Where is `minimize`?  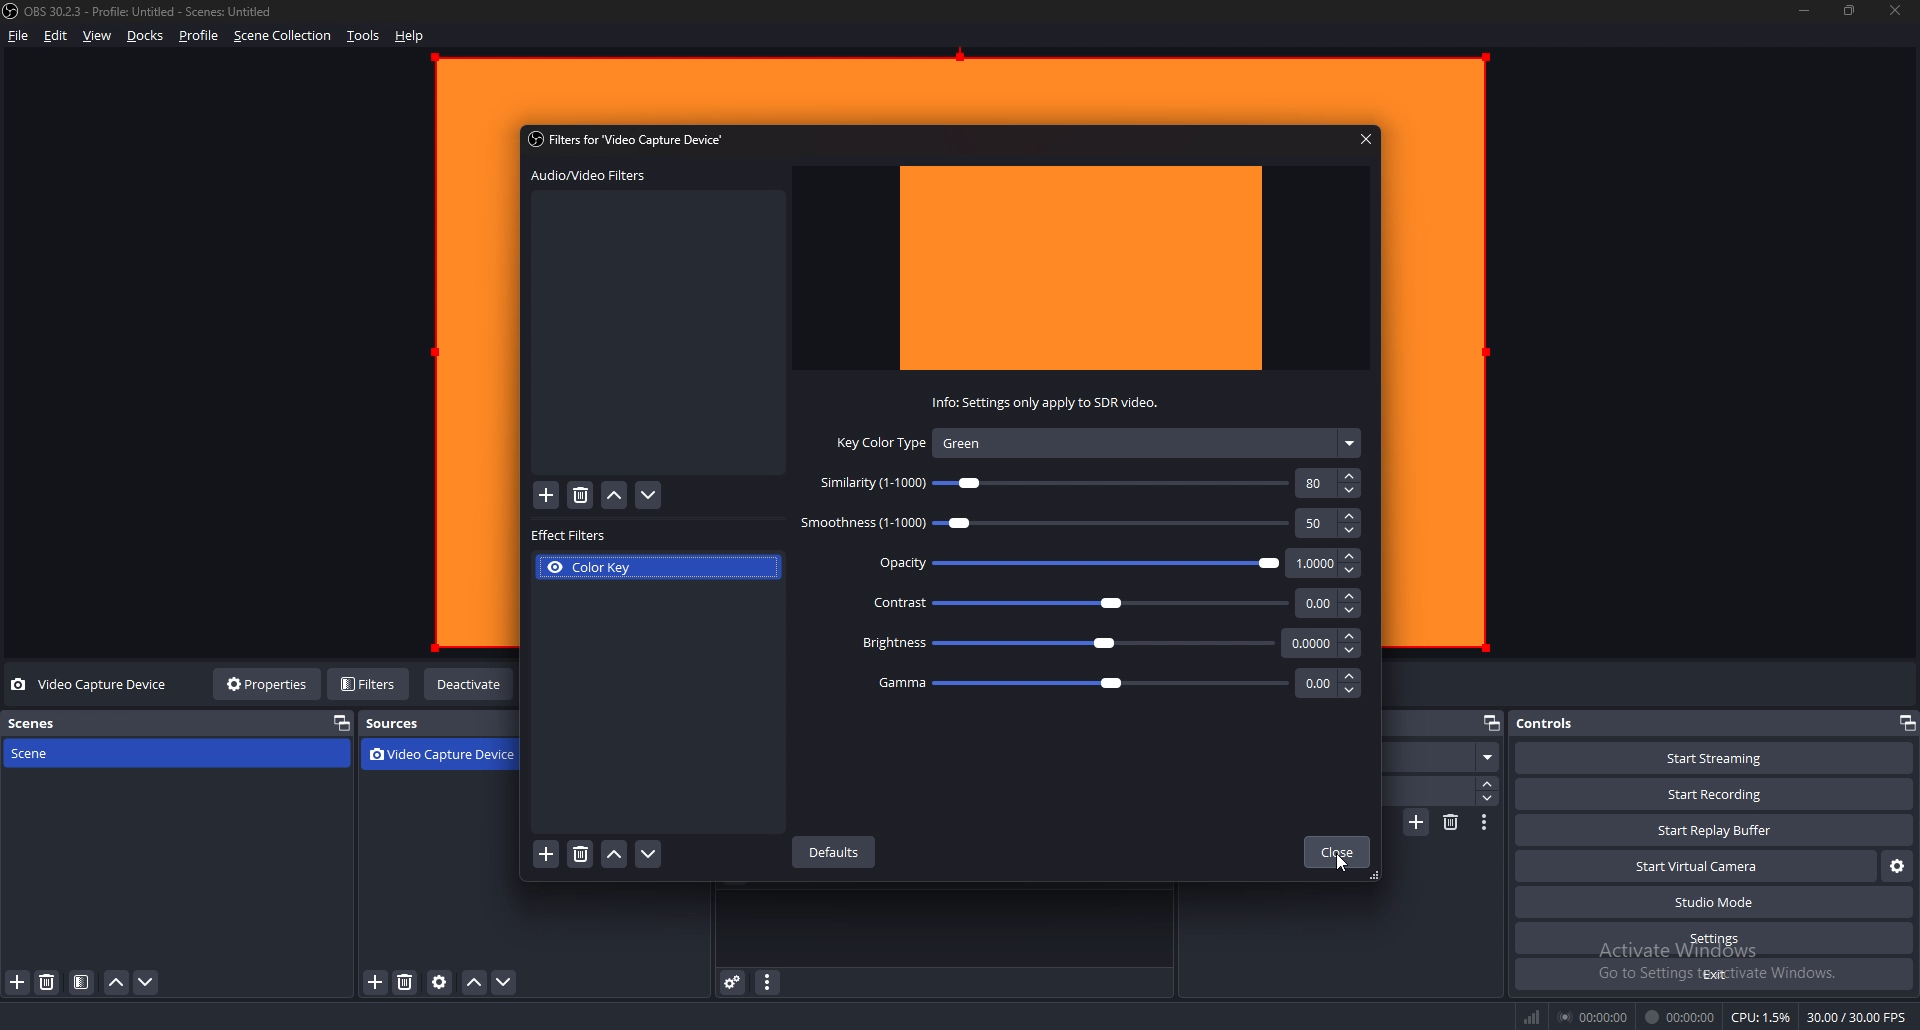
minimize is located at coordinates (1805, 11).